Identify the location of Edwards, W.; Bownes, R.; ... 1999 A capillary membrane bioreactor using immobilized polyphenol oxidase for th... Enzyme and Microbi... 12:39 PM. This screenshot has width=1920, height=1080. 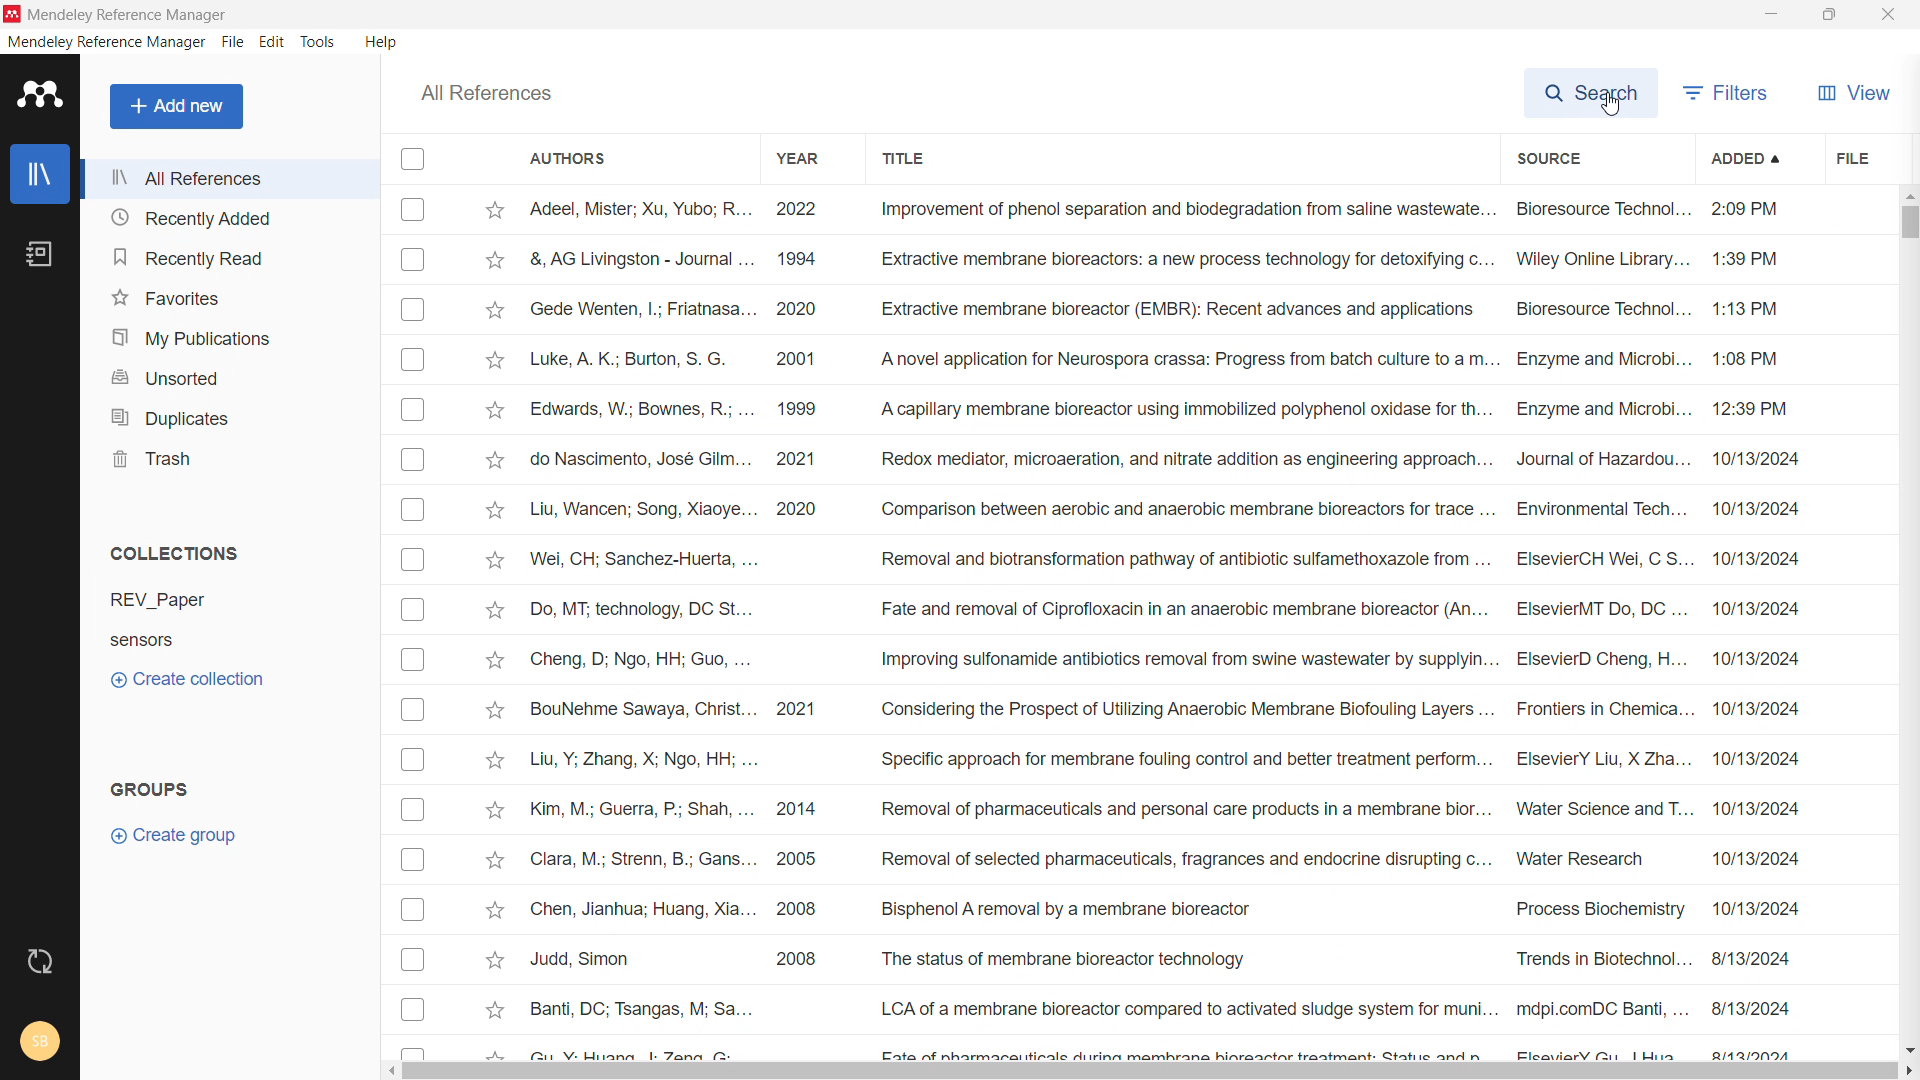
(1180, 407).